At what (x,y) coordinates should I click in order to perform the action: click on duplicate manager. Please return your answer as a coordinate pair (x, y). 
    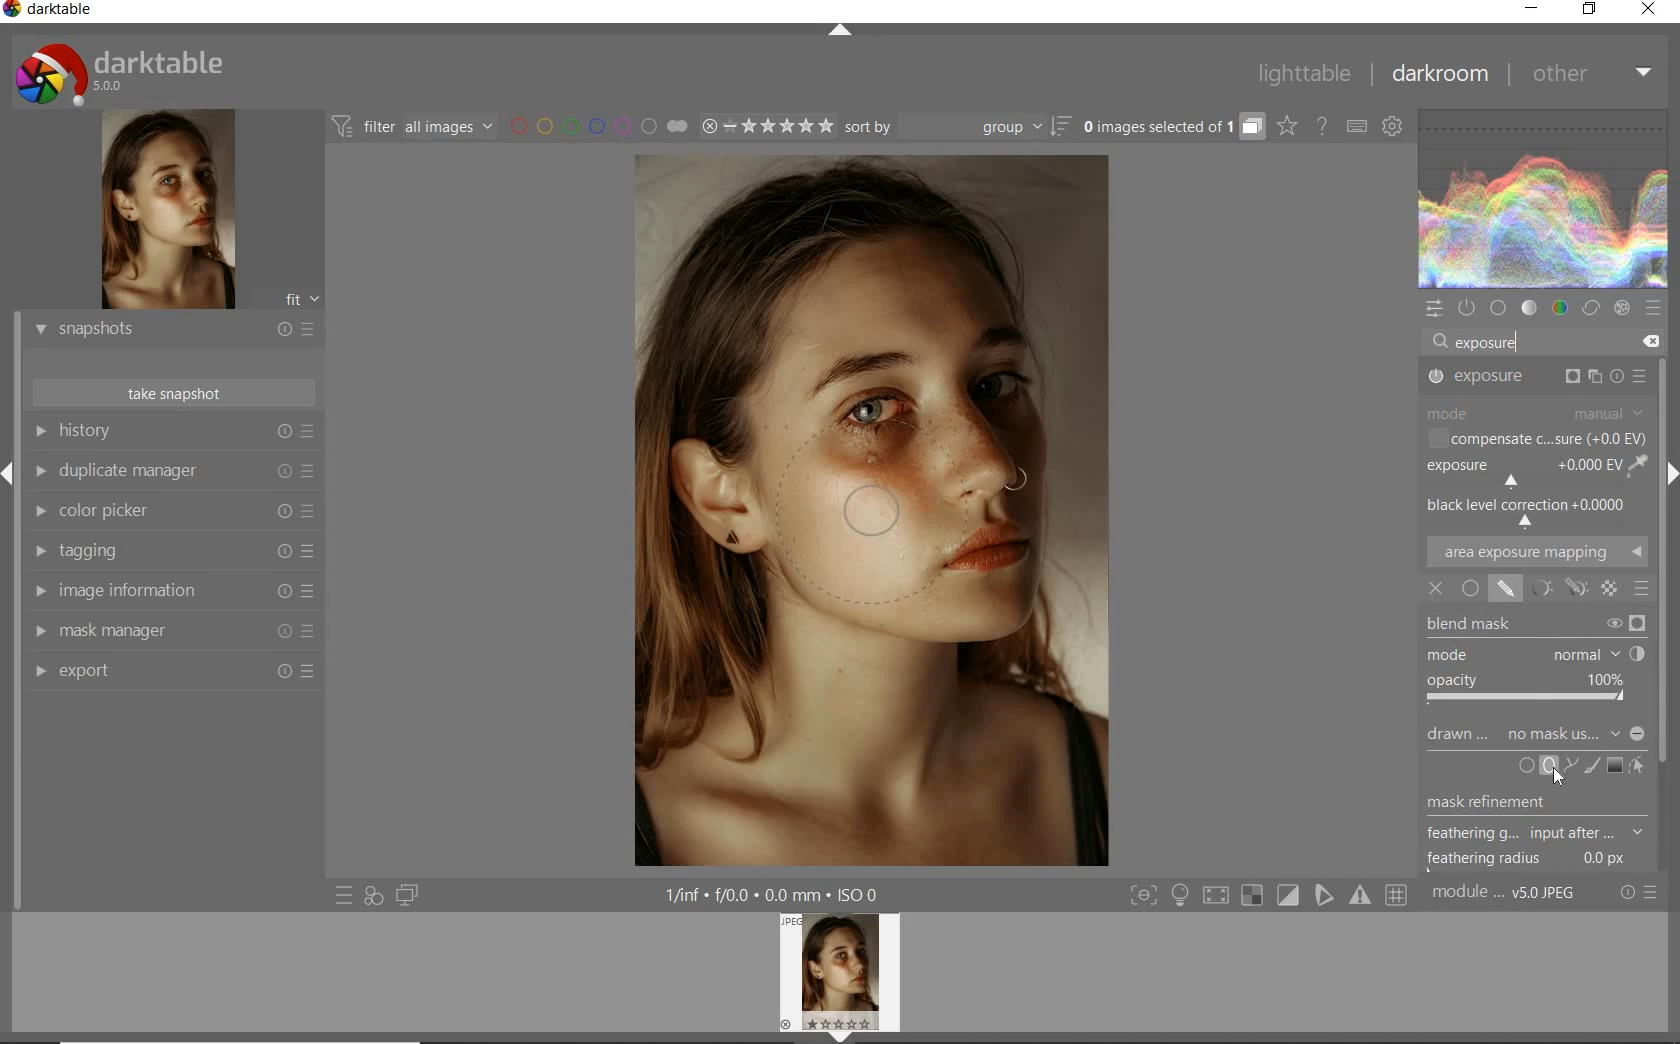
    Looking at the image, I should click on (172, 472).